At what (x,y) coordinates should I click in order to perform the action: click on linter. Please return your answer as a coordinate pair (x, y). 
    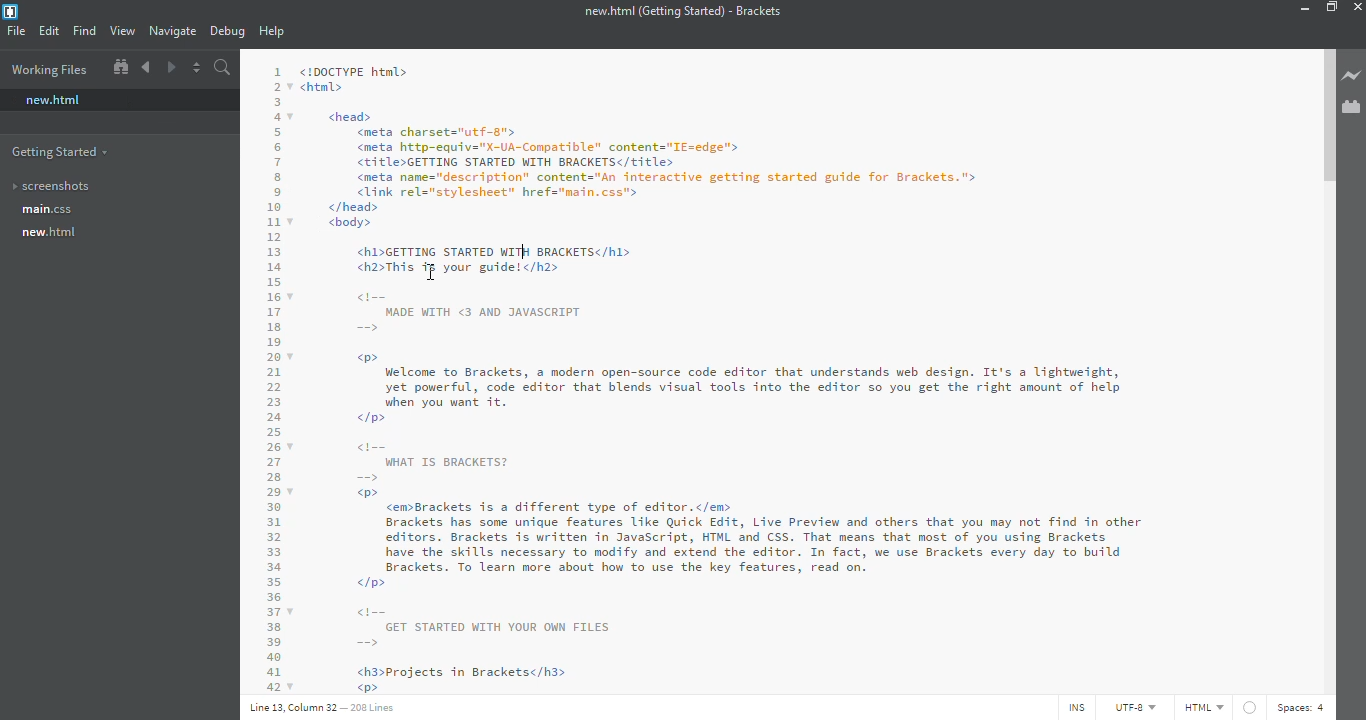
    Looking at the image, I should click on (1251, 706).